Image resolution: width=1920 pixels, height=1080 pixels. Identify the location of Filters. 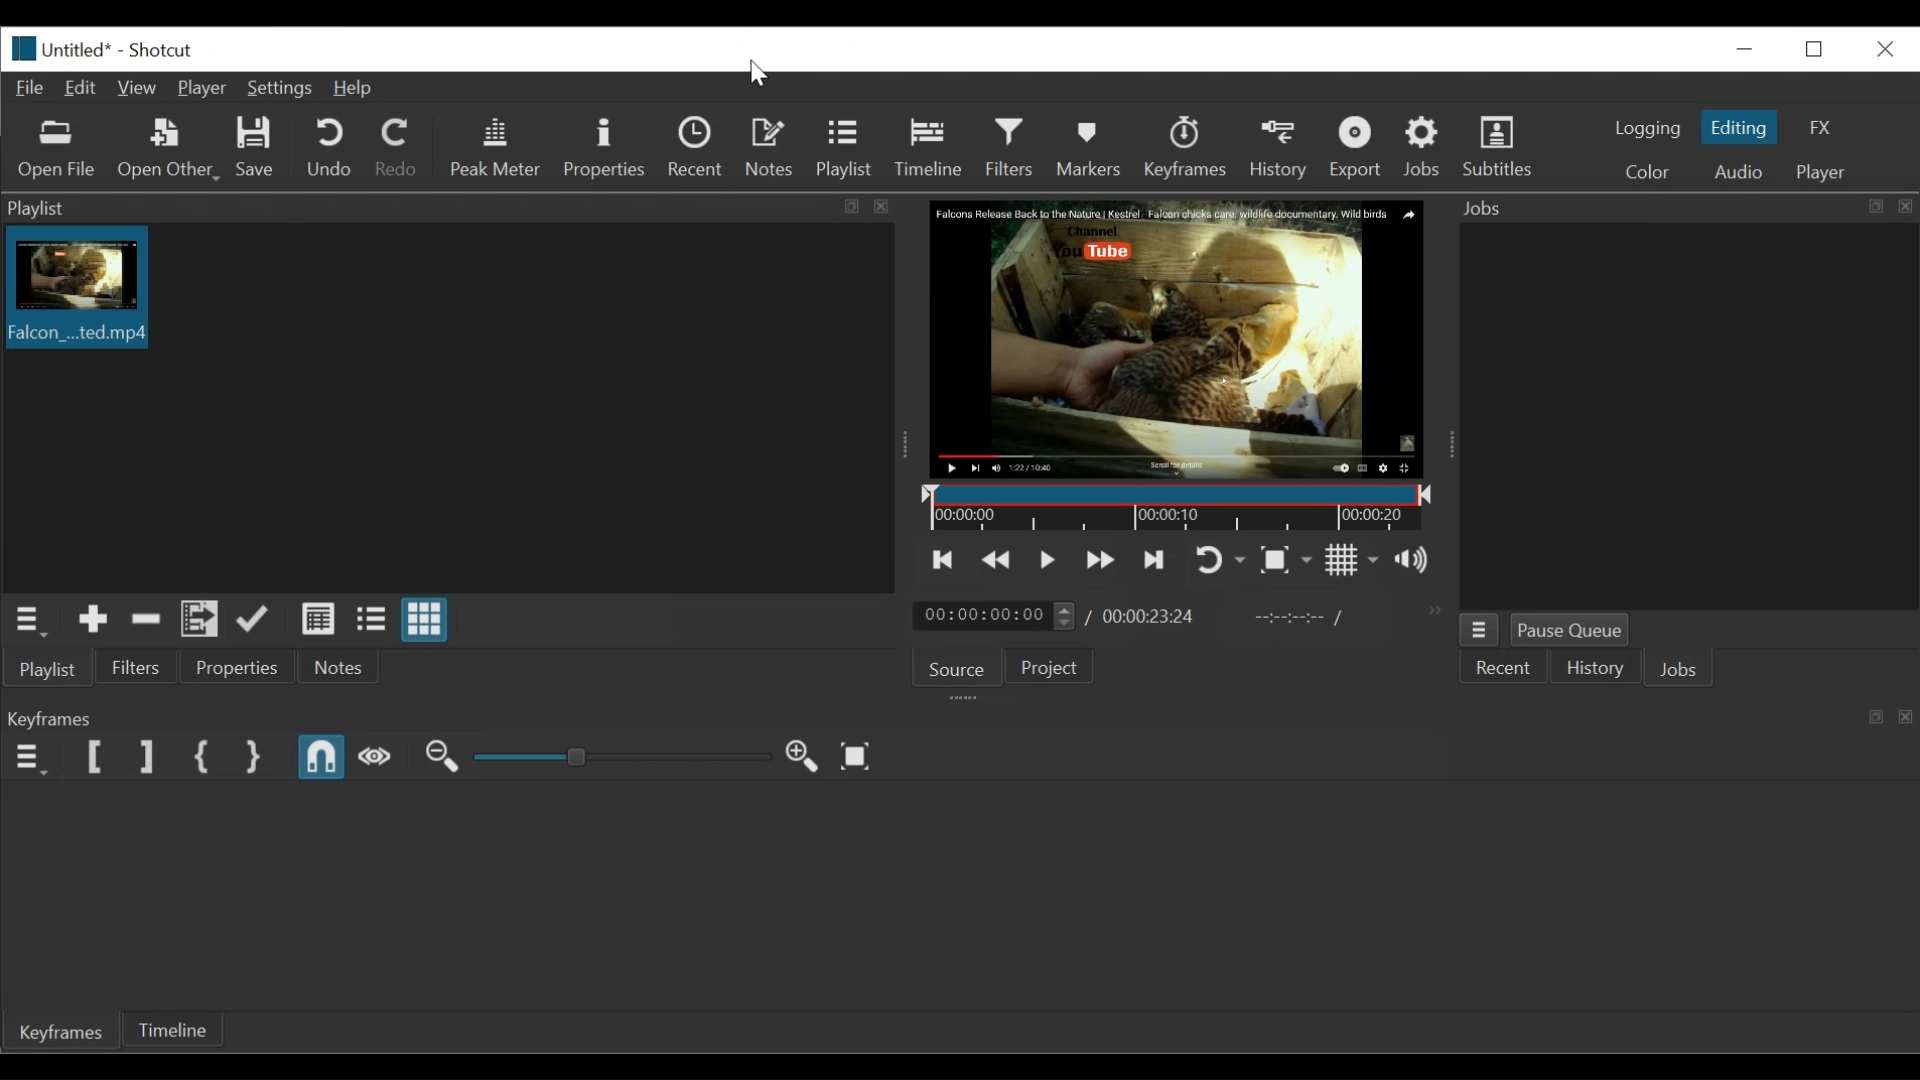
(1010, 147).